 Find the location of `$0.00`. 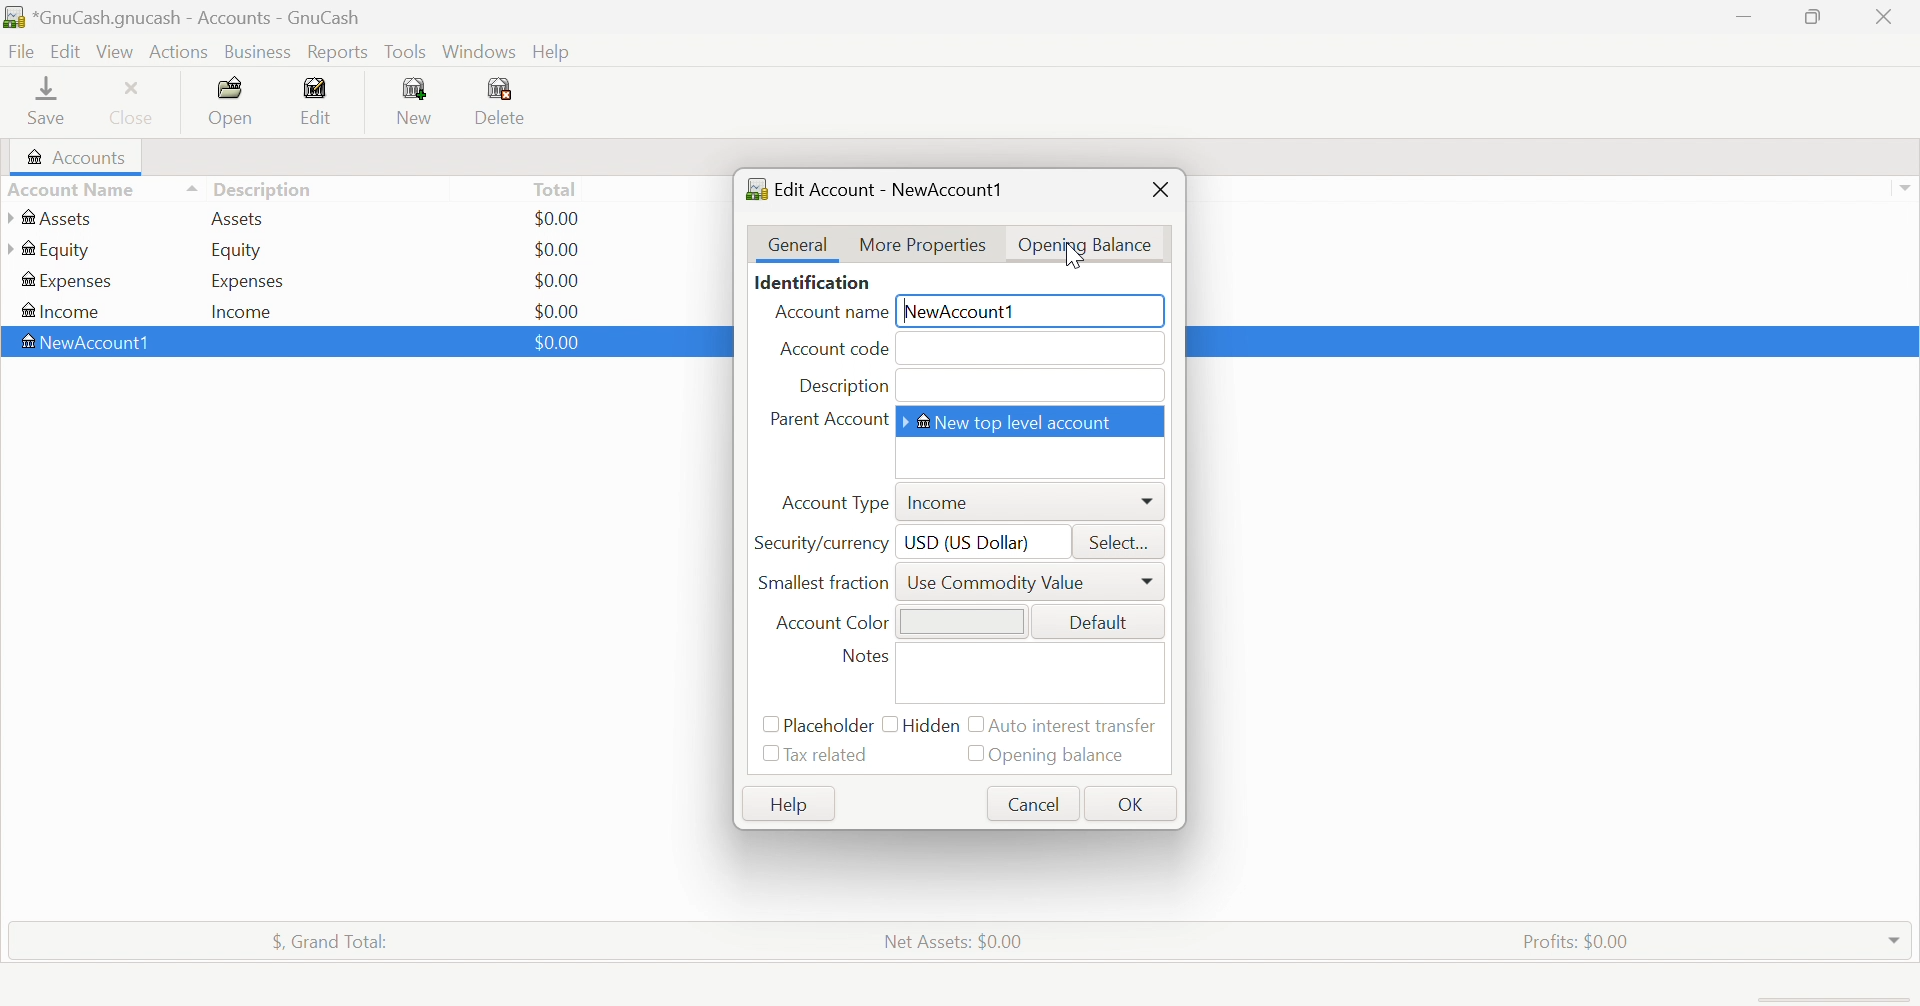

$0.00 is located at coordinates (559, 279).